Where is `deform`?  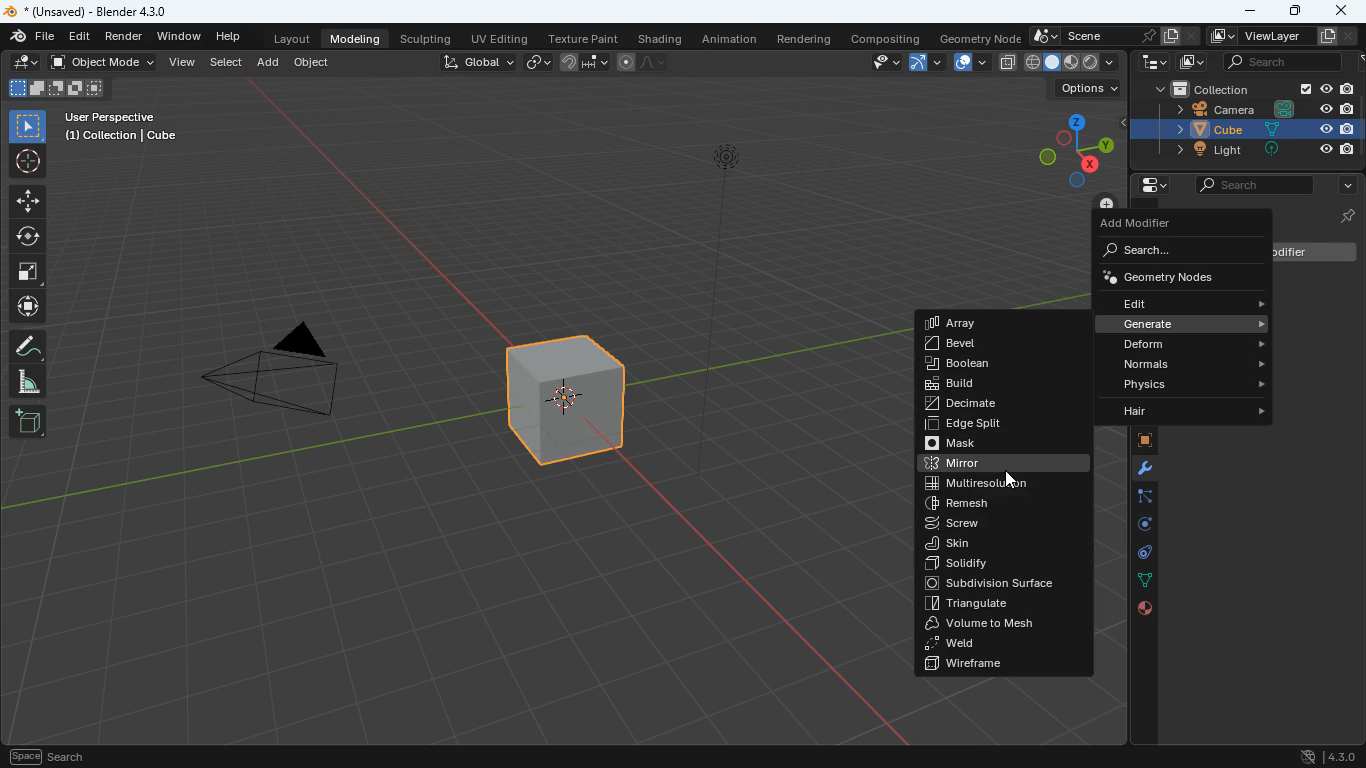 deform is located at coordinates (1190, 345).